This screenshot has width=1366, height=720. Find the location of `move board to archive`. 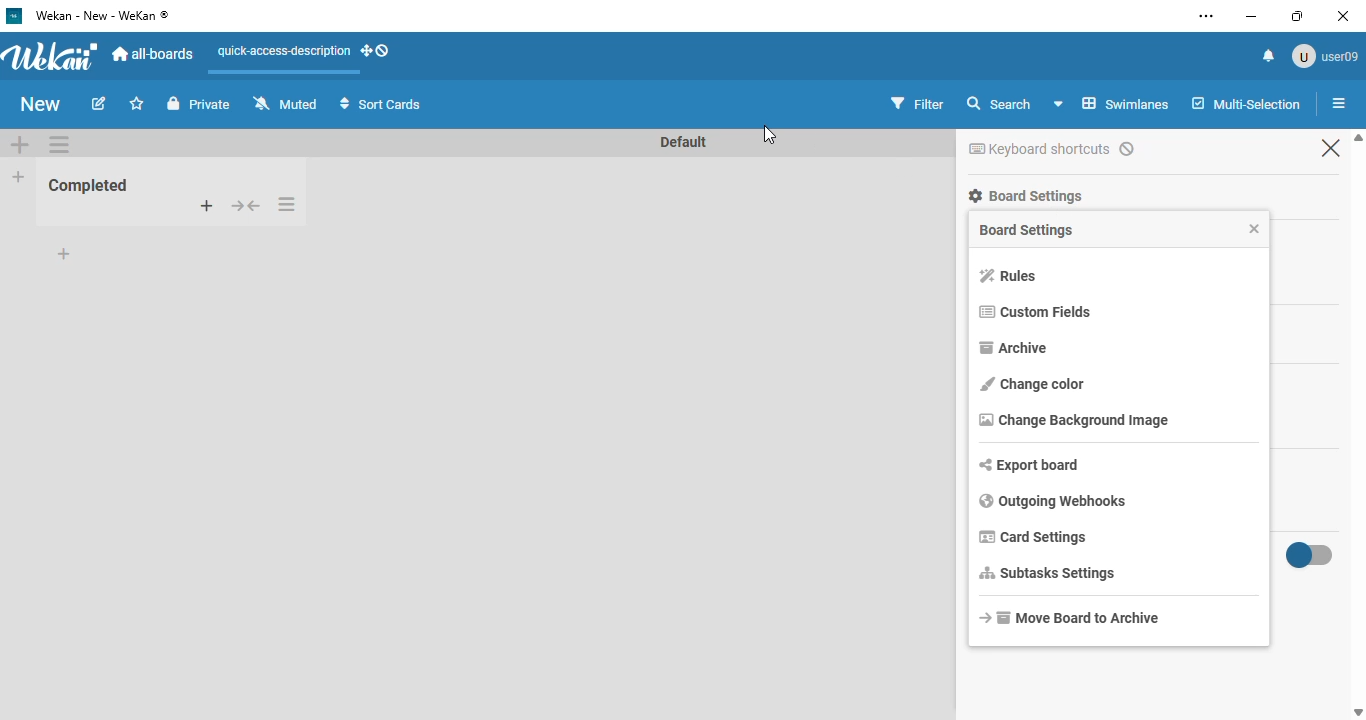

move board to archive is located at coordinates (1067, 617).